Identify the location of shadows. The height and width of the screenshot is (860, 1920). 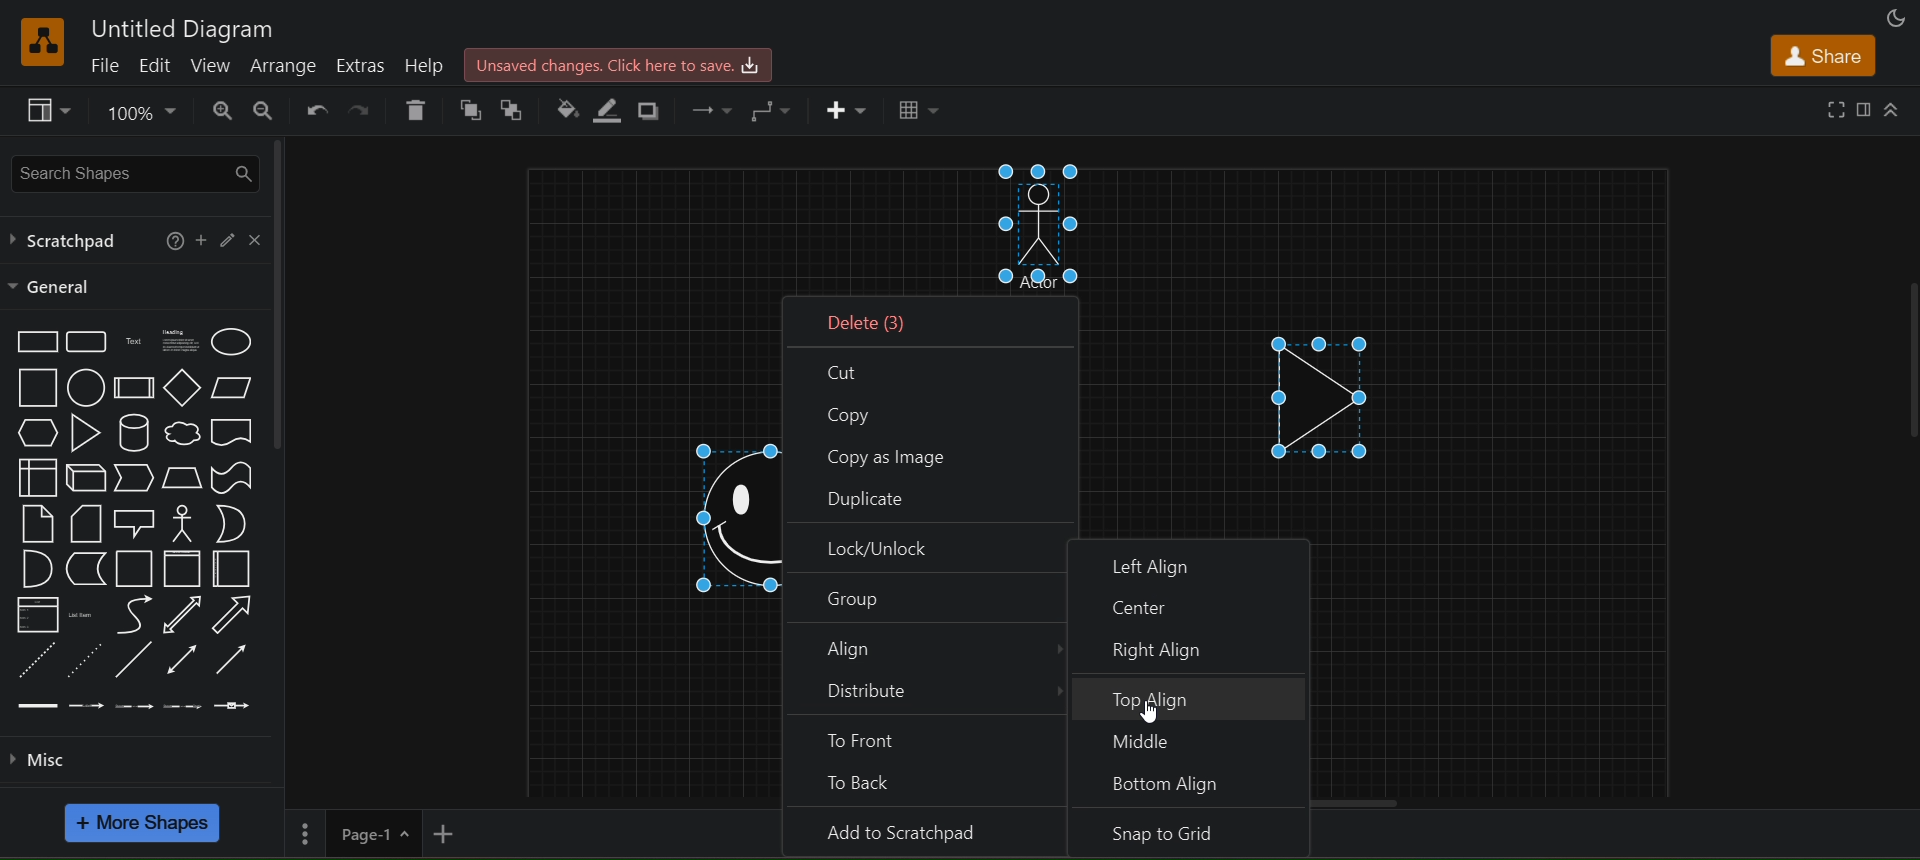
(650, 106).